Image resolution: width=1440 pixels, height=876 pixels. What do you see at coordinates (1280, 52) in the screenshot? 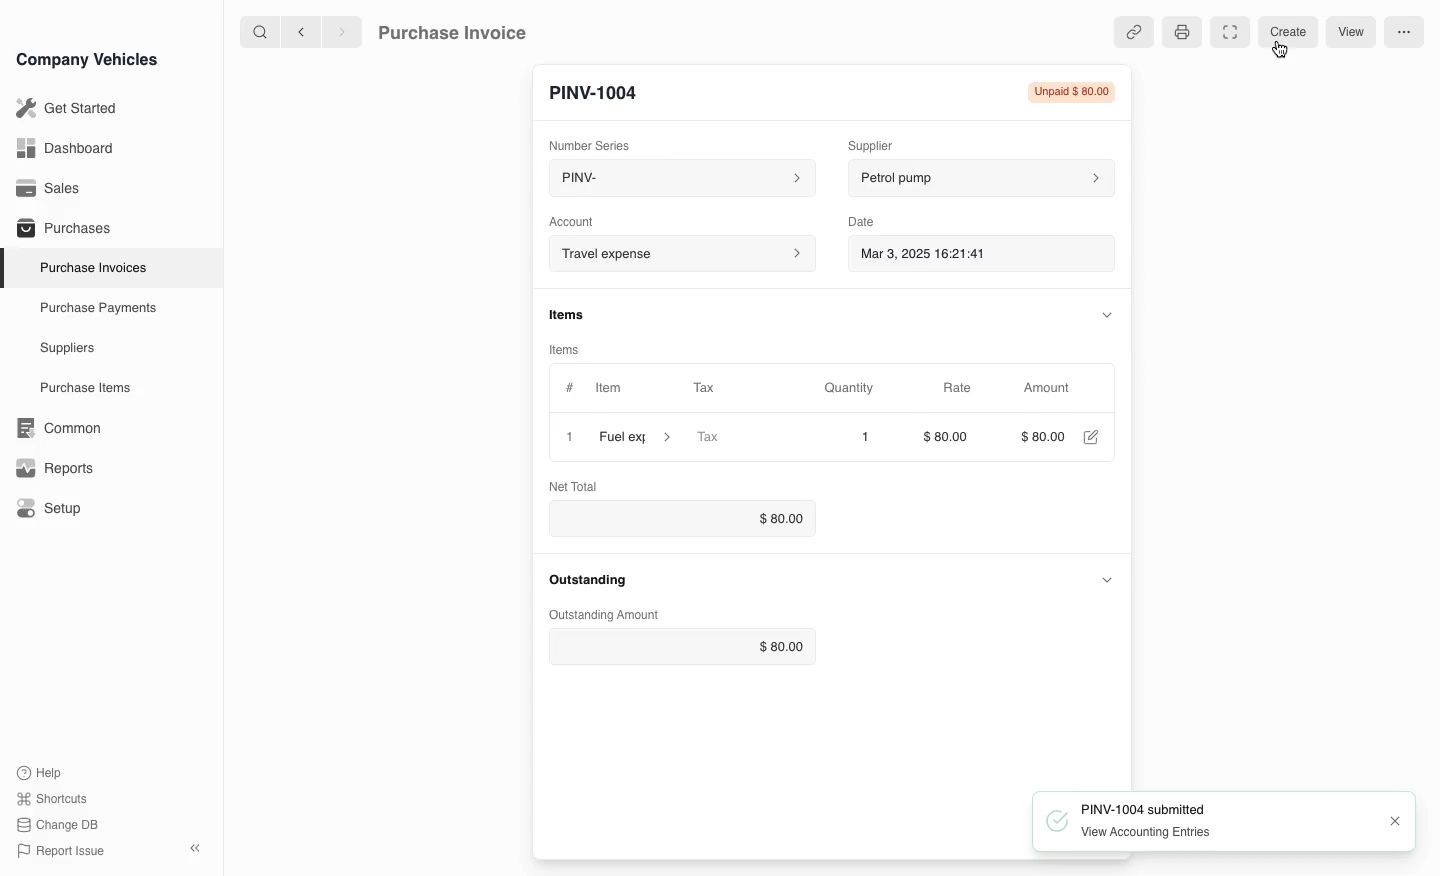
I see `cursor` at bounding box center [1280, 52].